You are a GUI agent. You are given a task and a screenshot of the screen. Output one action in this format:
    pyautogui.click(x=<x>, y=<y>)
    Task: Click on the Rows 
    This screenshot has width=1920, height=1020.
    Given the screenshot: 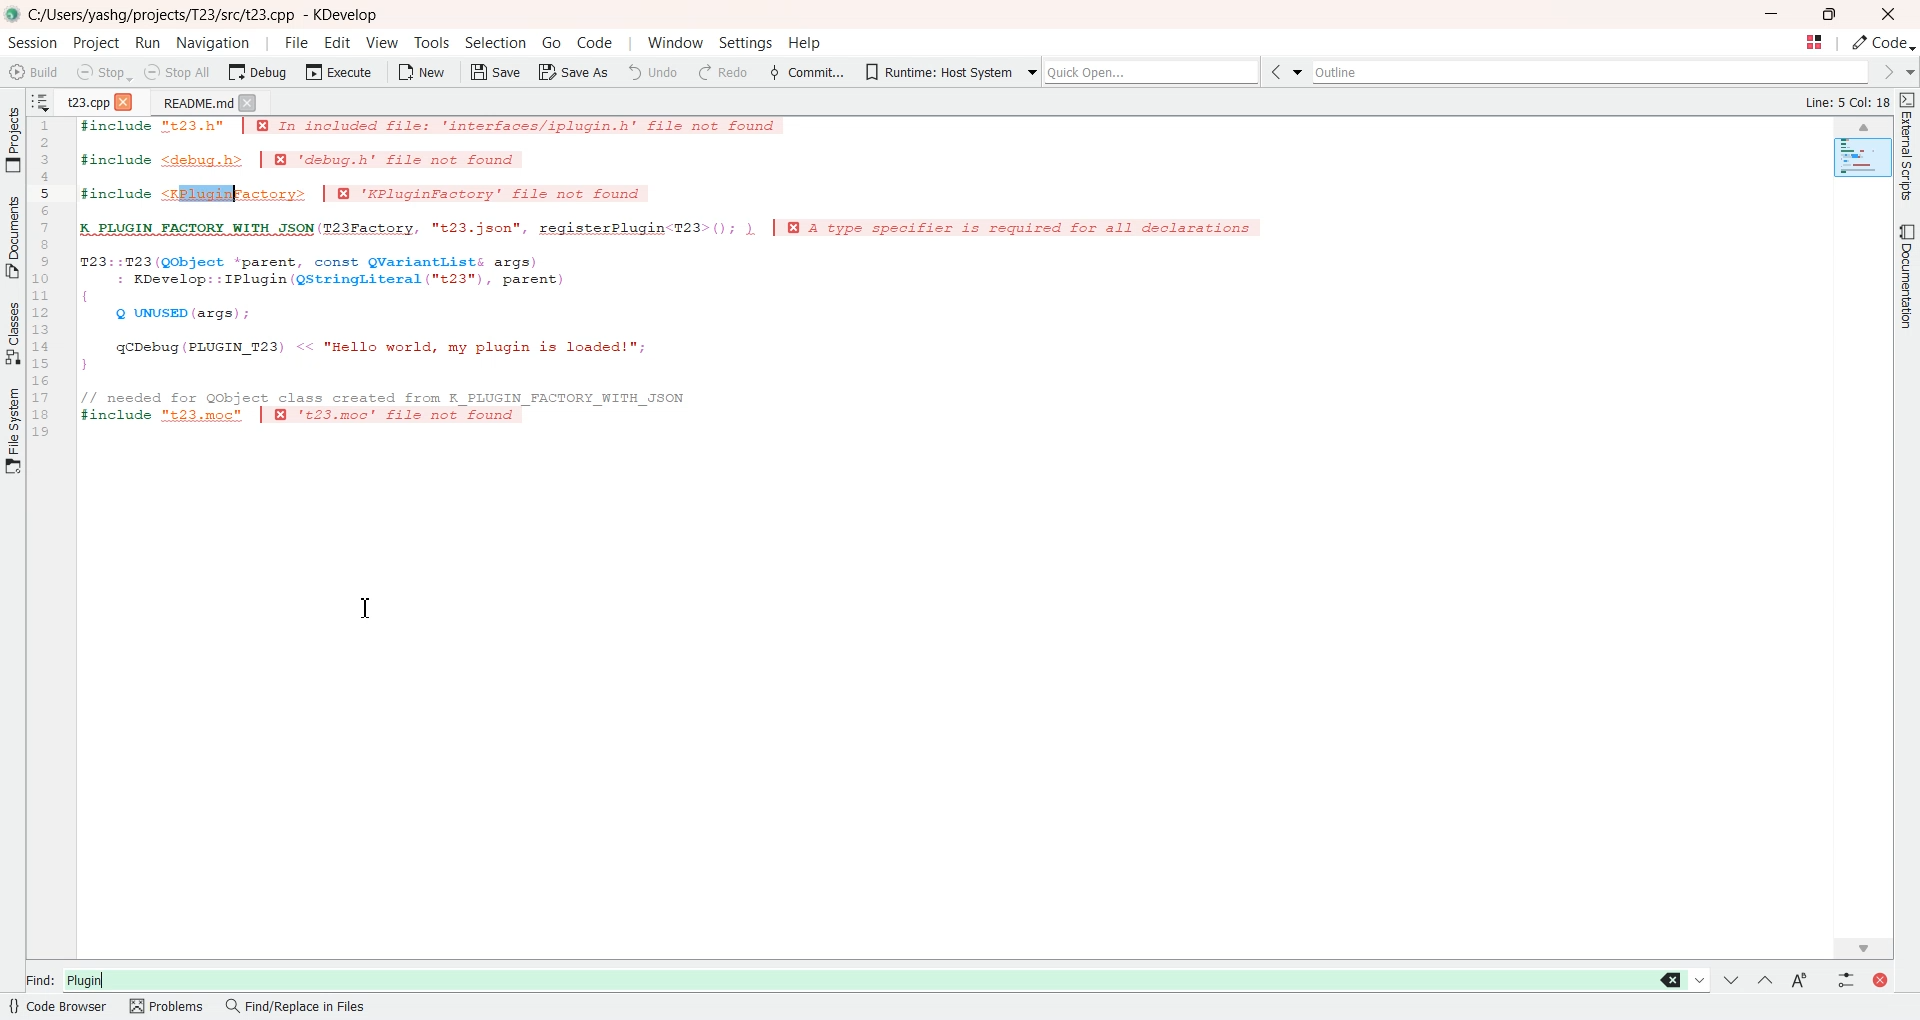 What is the action you would take?
    pyautogui.click(x=46, y=281)
    